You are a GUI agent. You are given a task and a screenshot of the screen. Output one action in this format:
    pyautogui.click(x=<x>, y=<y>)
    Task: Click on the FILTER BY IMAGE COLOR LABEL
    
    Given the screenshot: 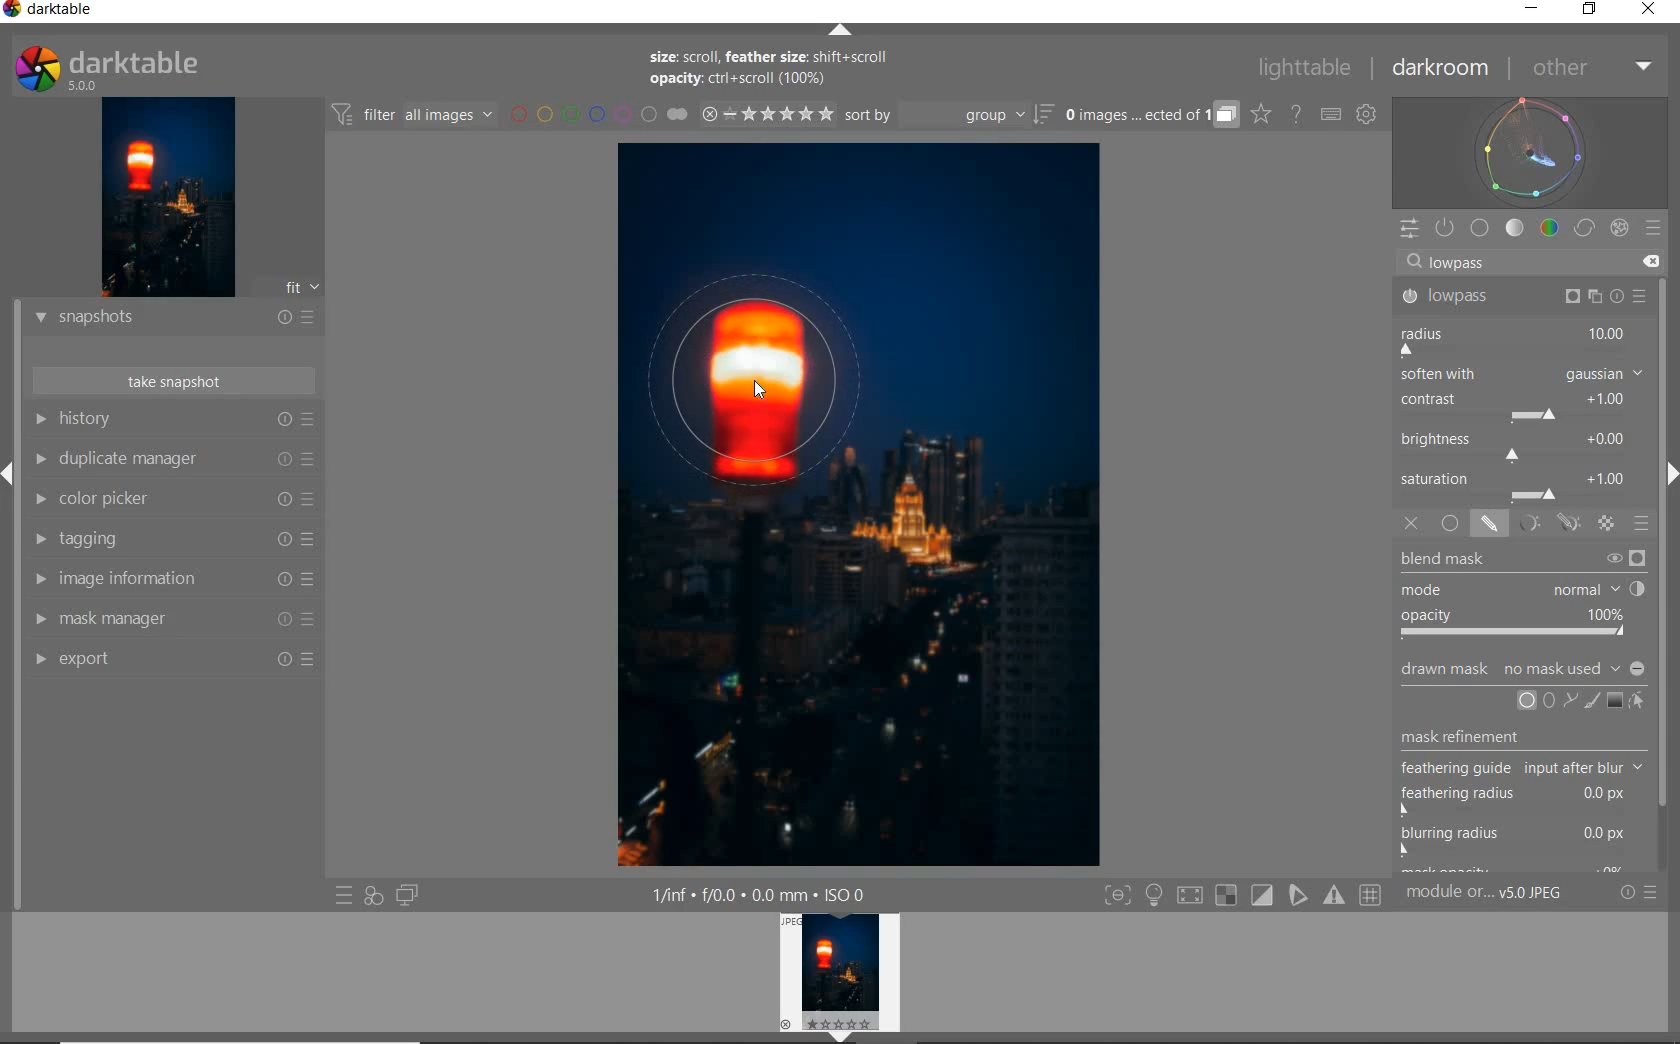 What is the action you would take?
    pyautogui.click(x=599, y=116)
    